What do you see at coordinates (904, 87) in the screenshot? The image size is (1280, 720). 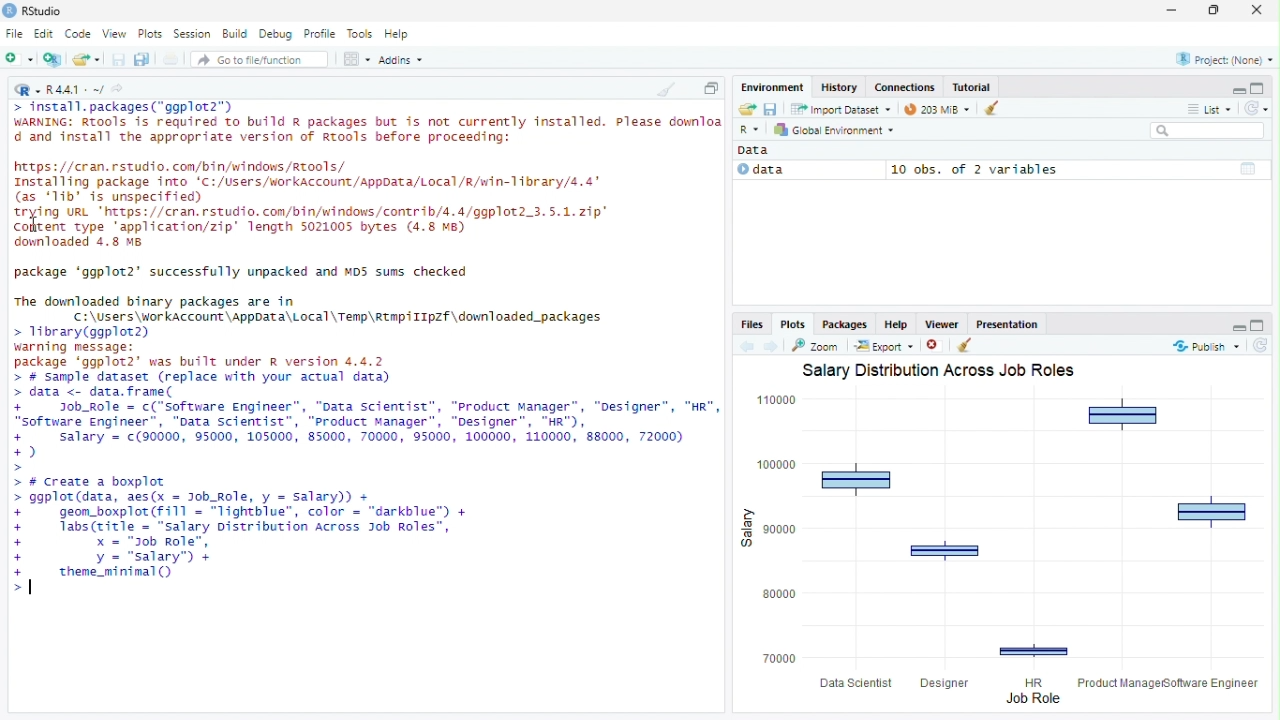 I see `Connections` at bounding box center [904, 87].